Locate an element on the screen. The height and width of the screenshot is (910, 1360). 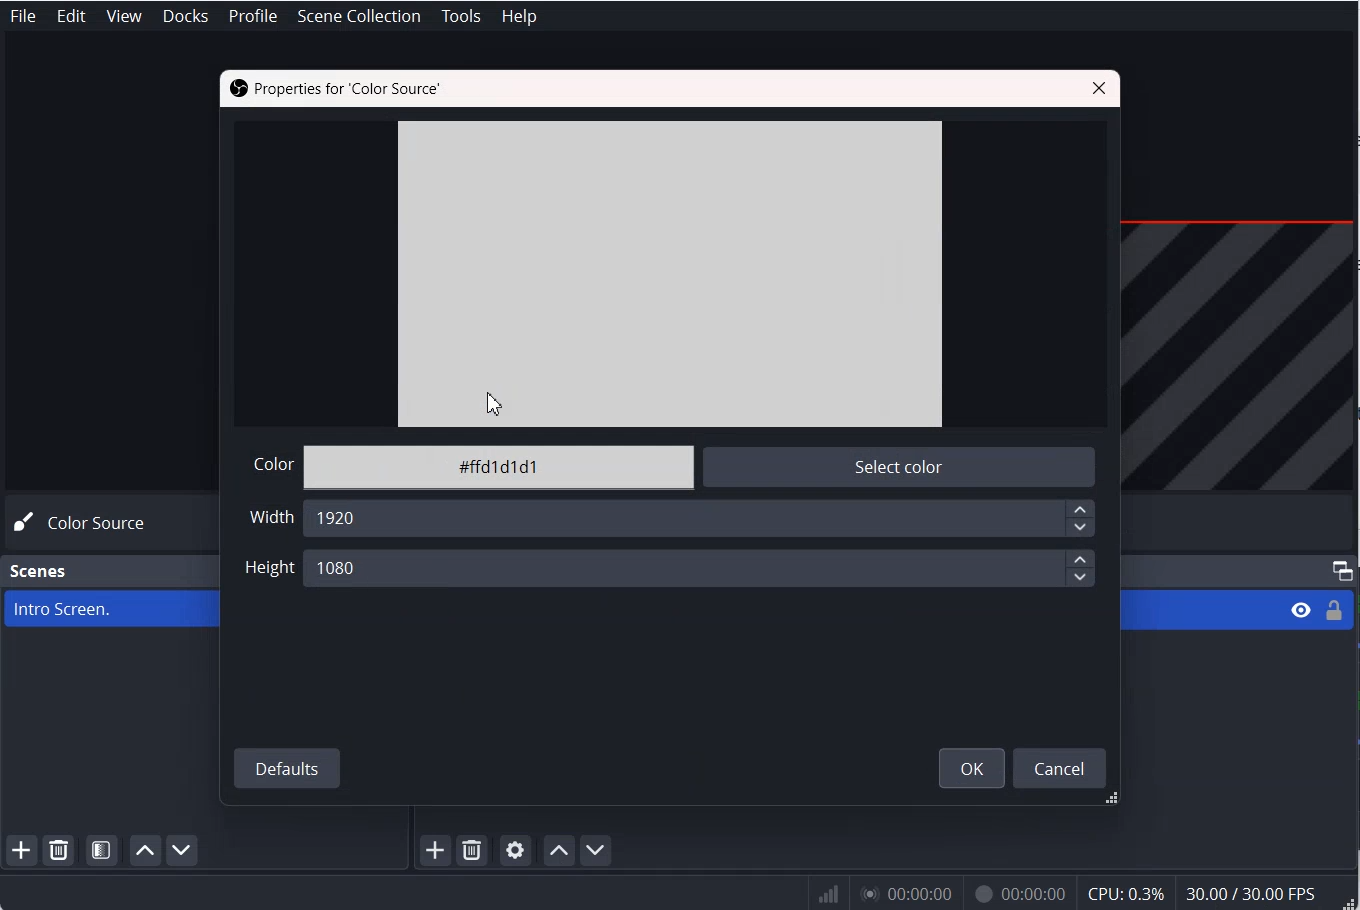
Close is located at coordinates (1101, 87).